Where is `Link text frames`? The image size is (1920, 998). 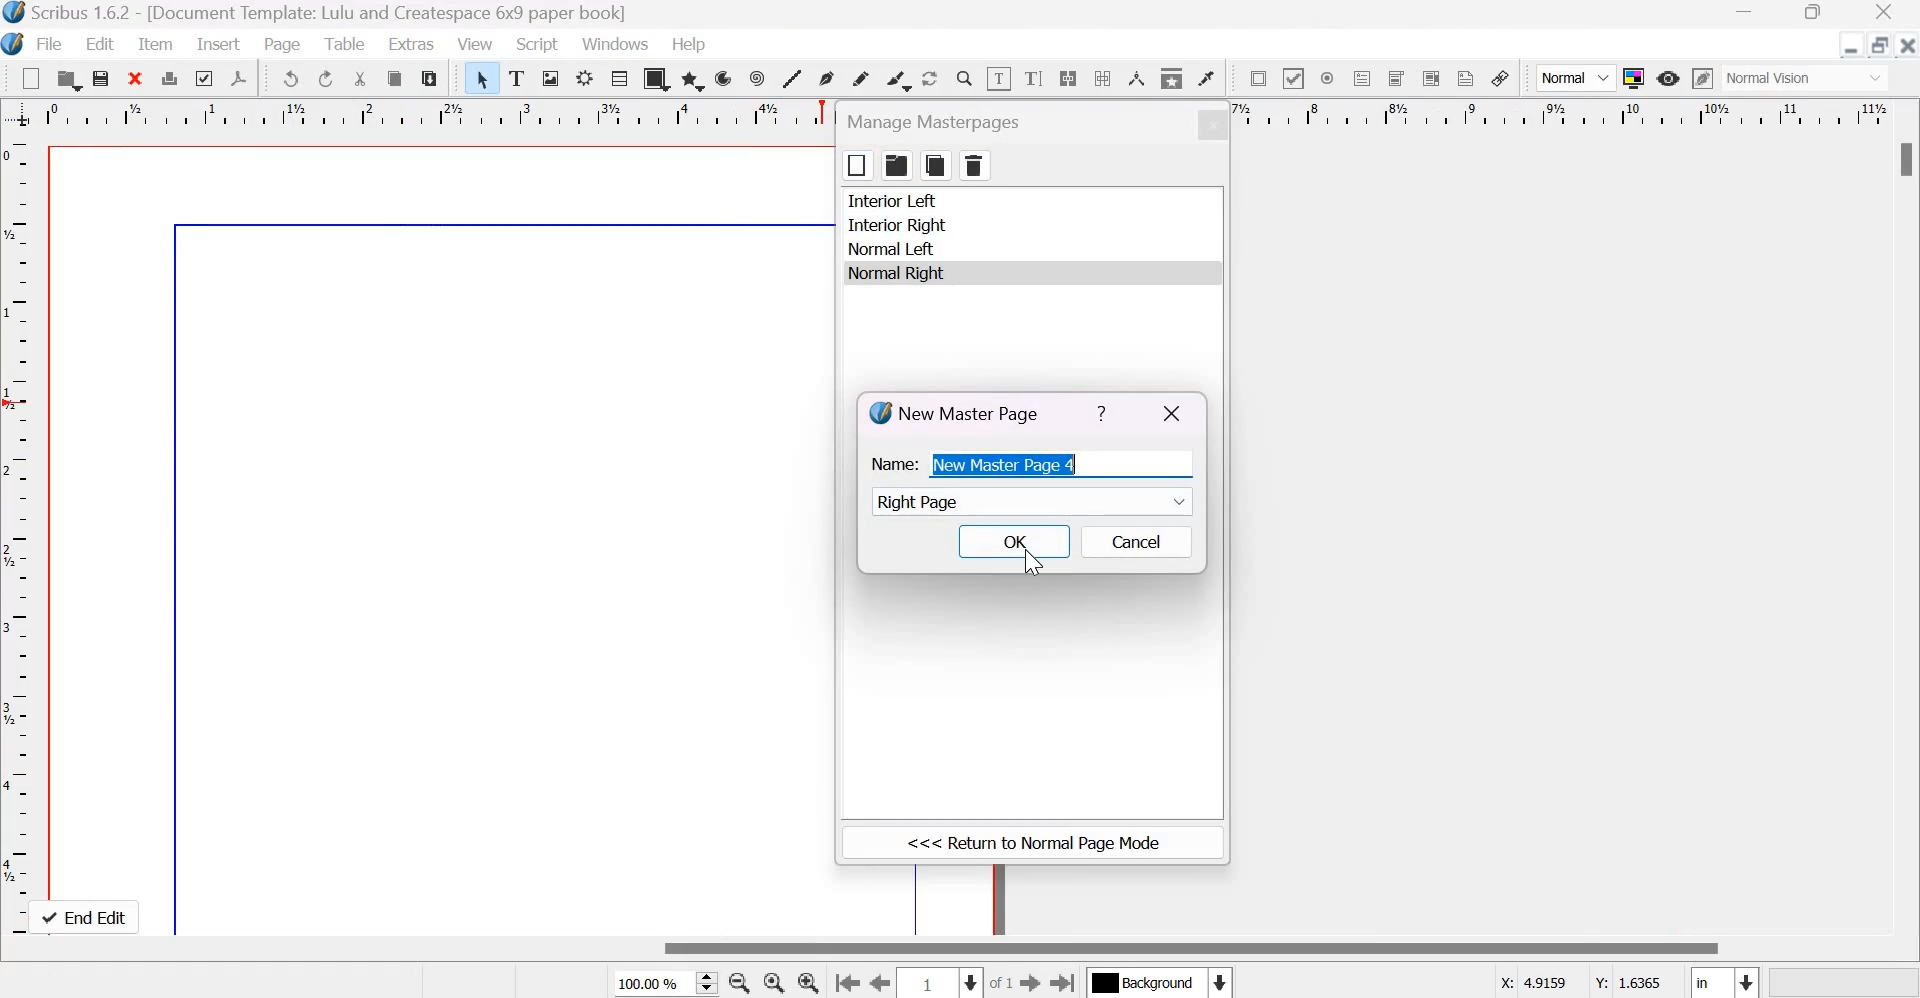 Link text frames is located at coordinates (1066, 78).